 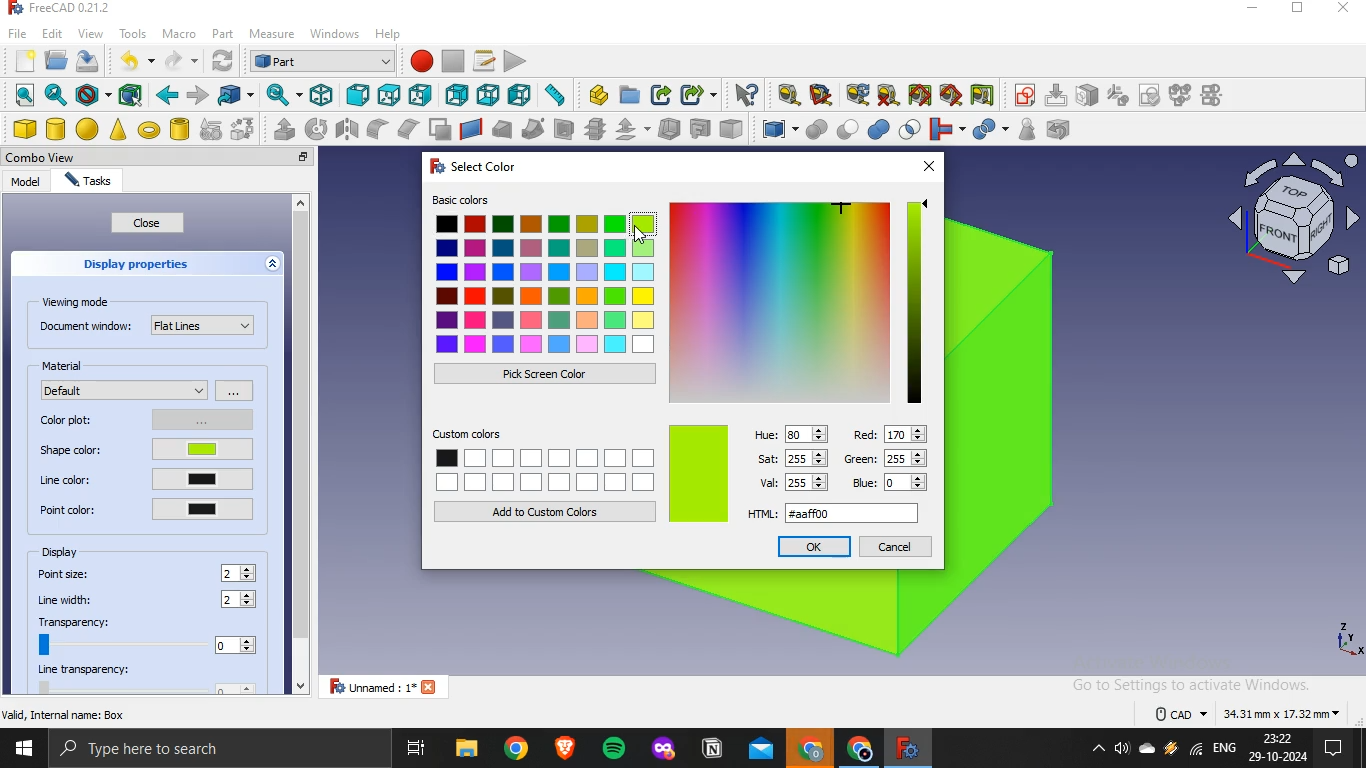 I want to click on section, so click(x=563, y=129).